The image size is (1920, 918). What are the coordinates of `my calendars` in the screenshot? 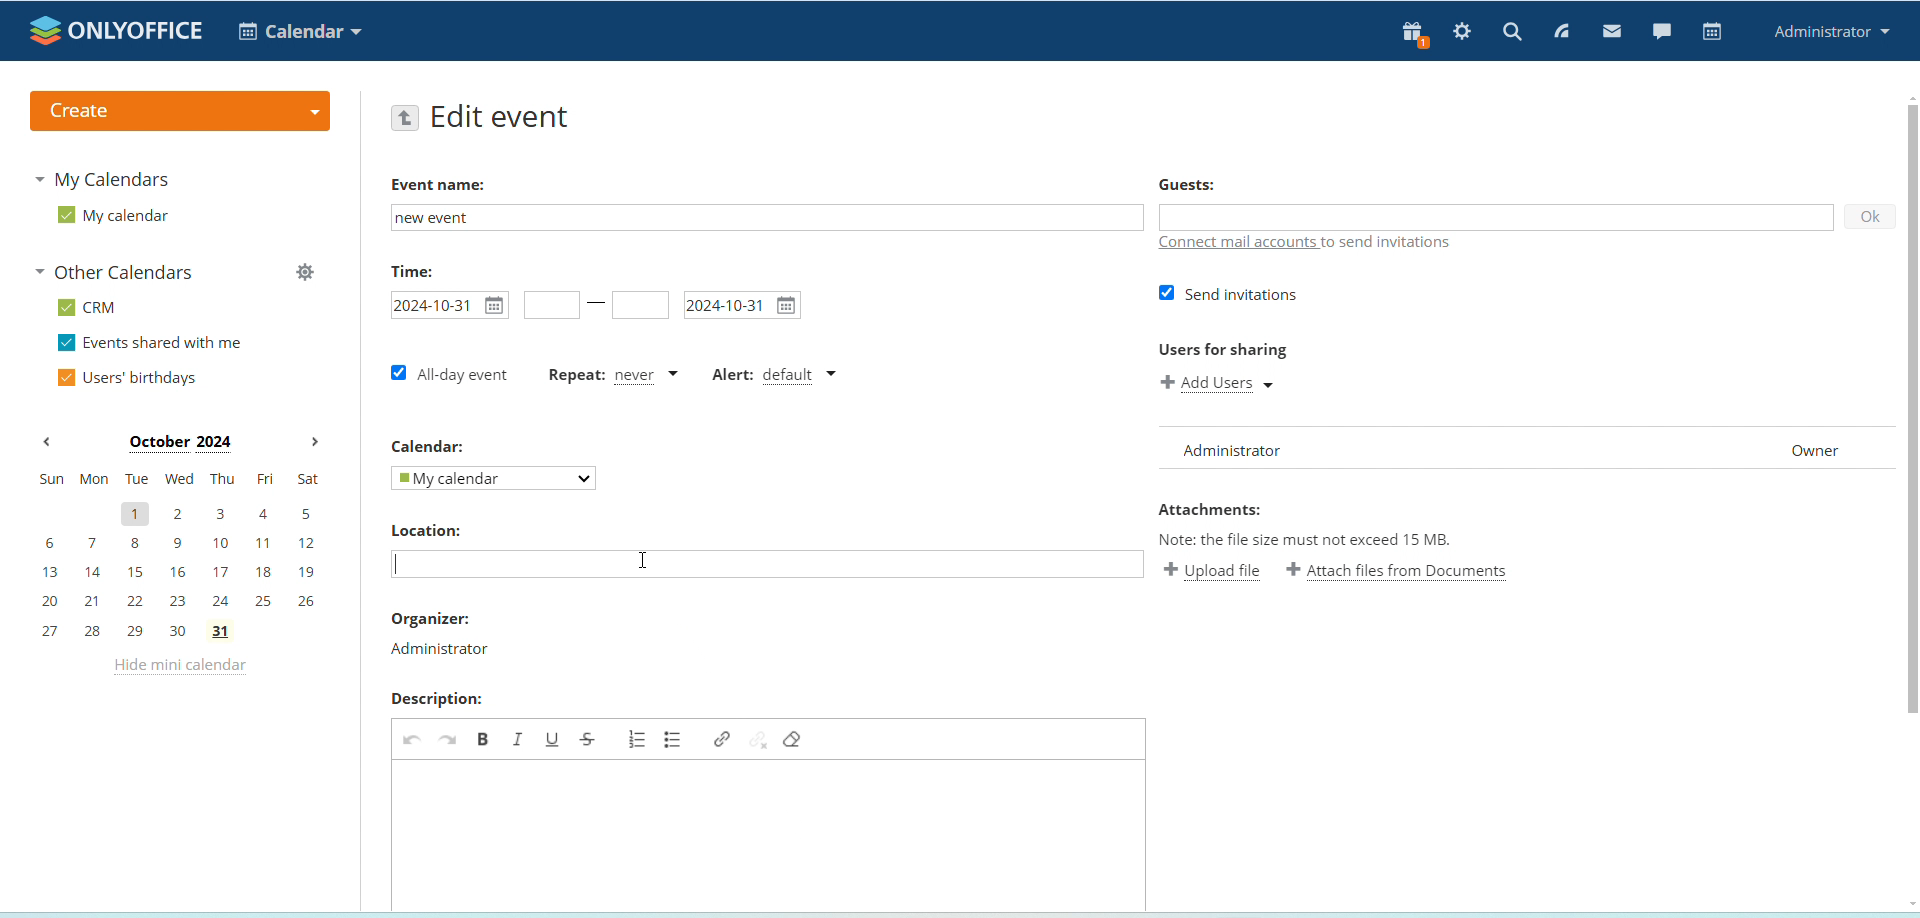 It's located at (106, 178).